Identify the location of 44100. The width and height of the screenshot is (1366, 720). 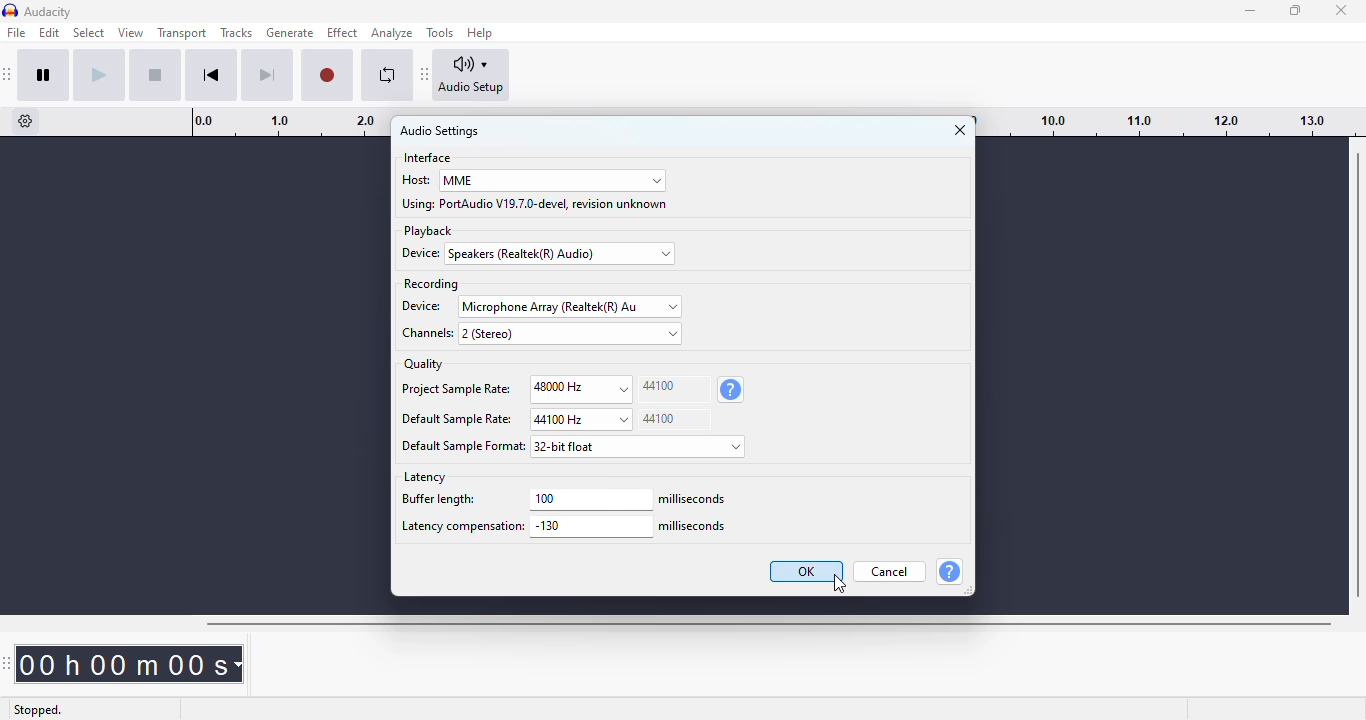
(674, 389).